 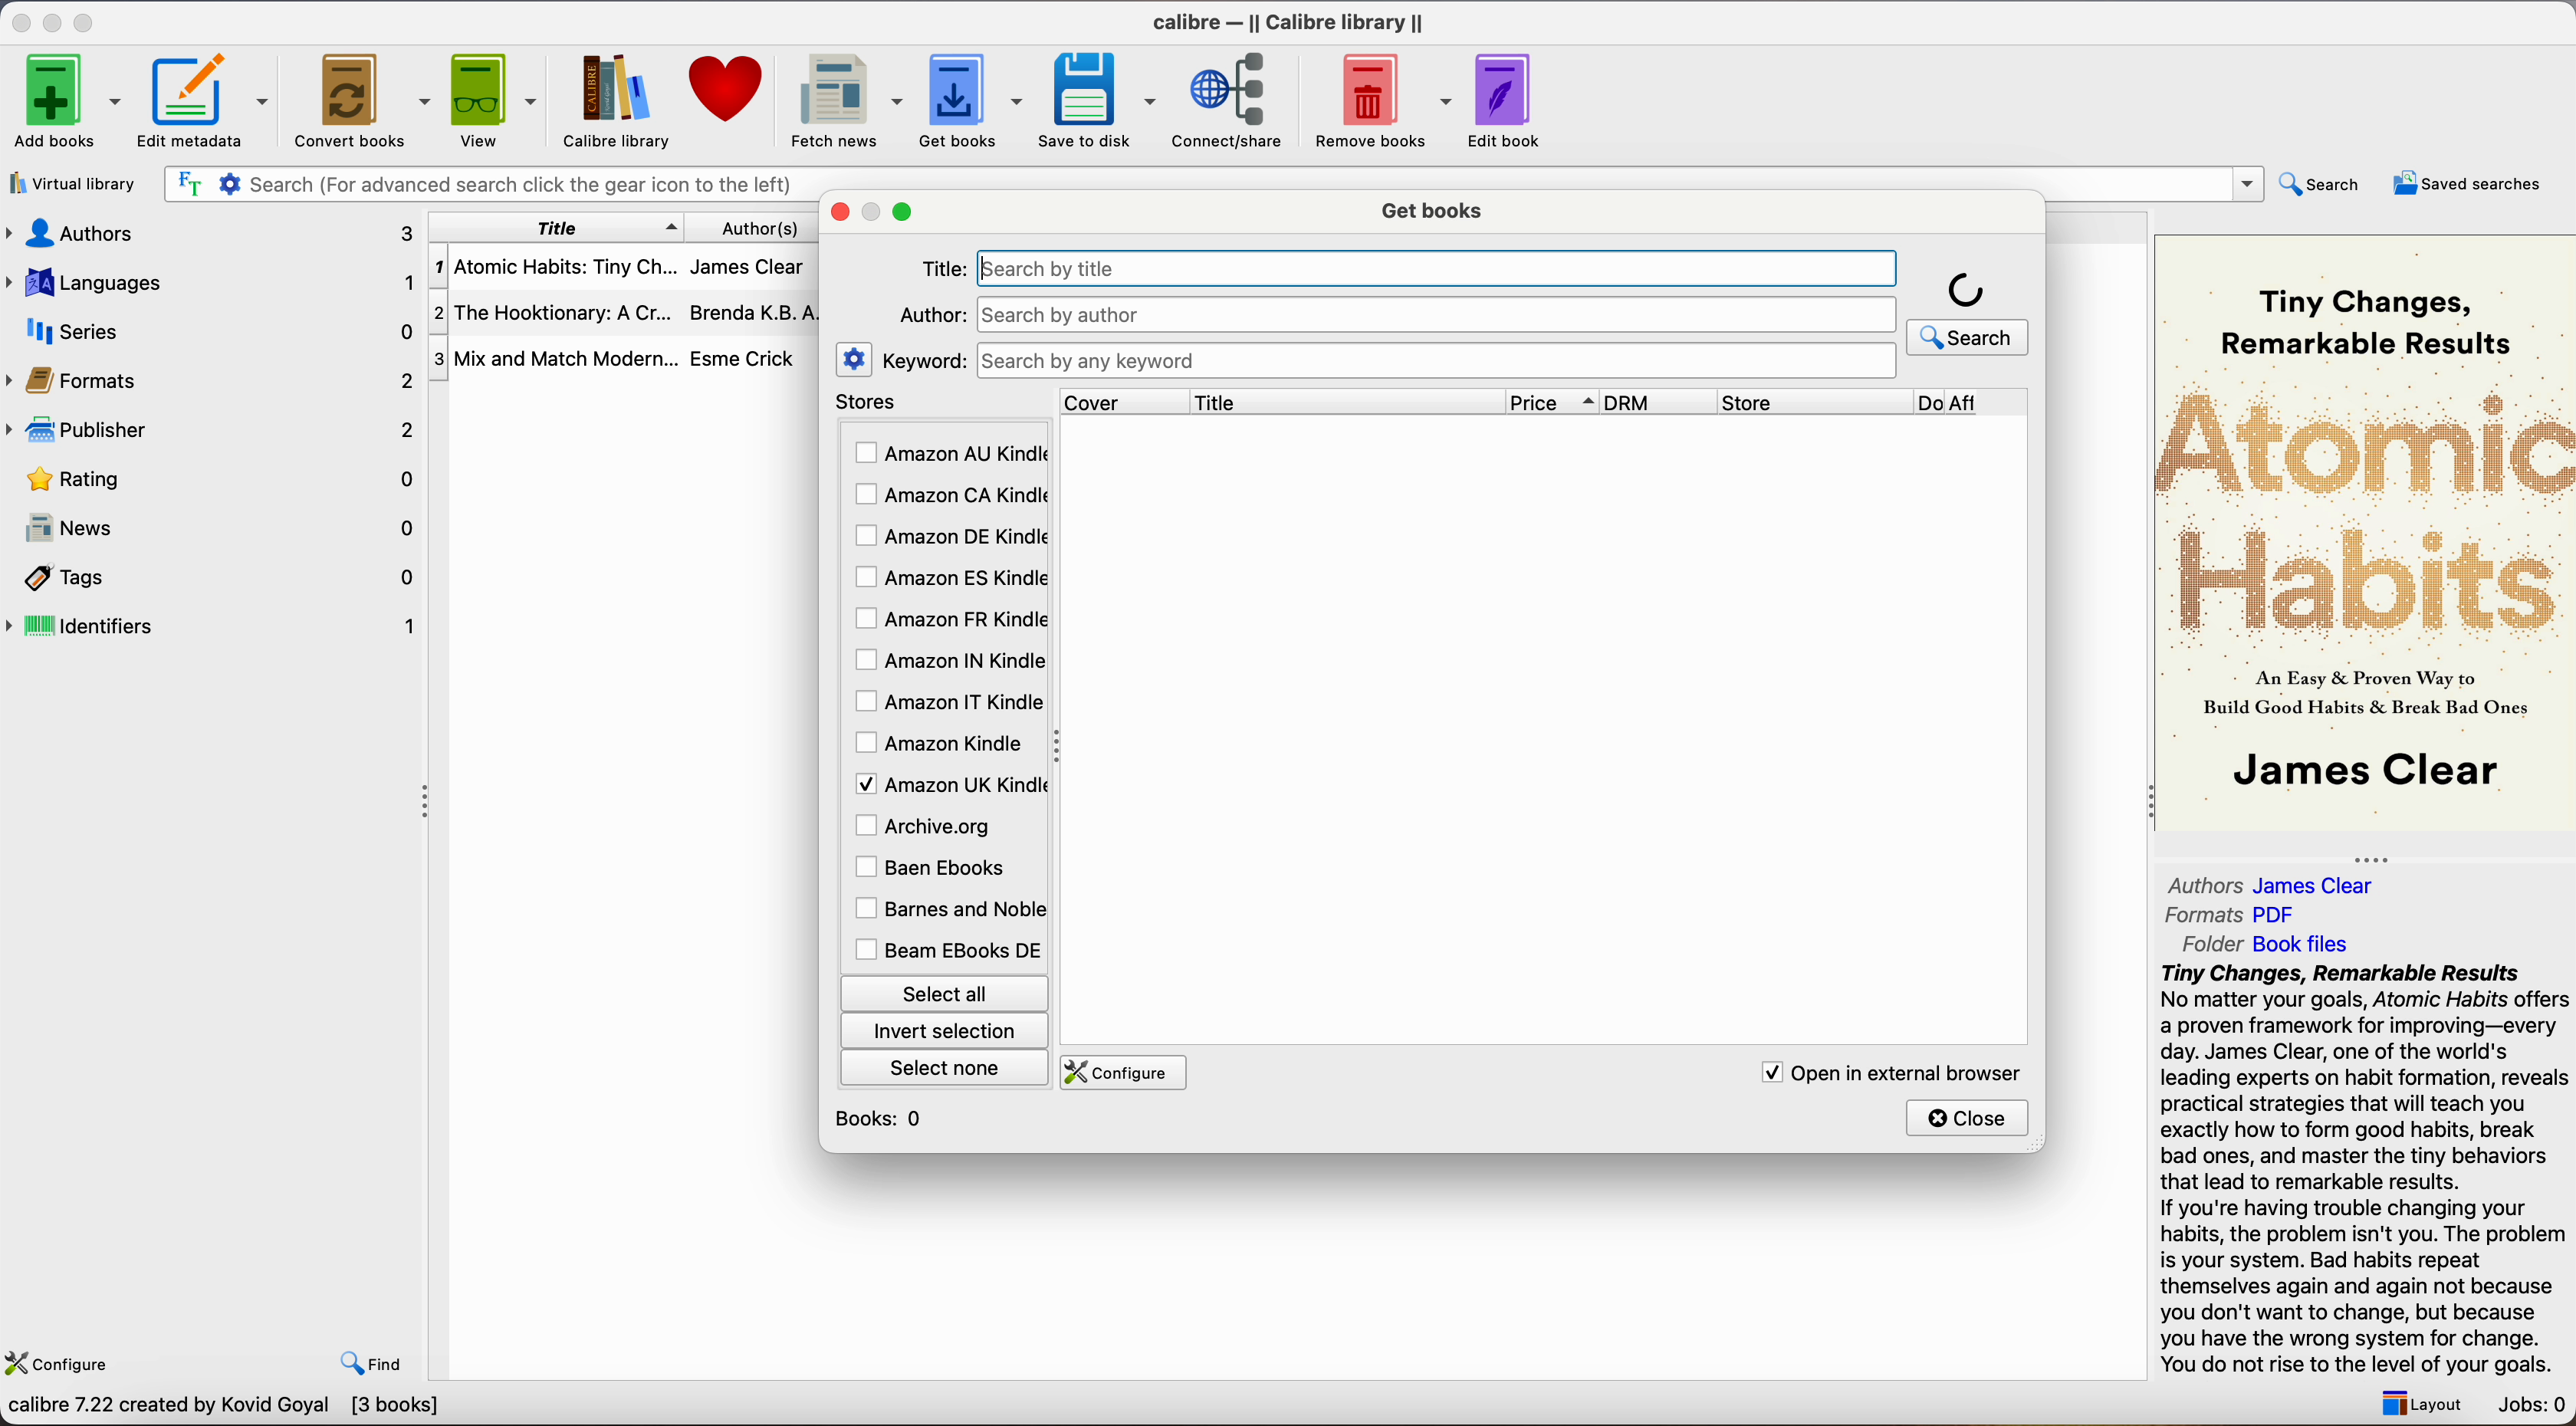 What do you see at coordinates (608, 101) in the screenshot?
I see `calibre library` at bounding box center [608, 101].